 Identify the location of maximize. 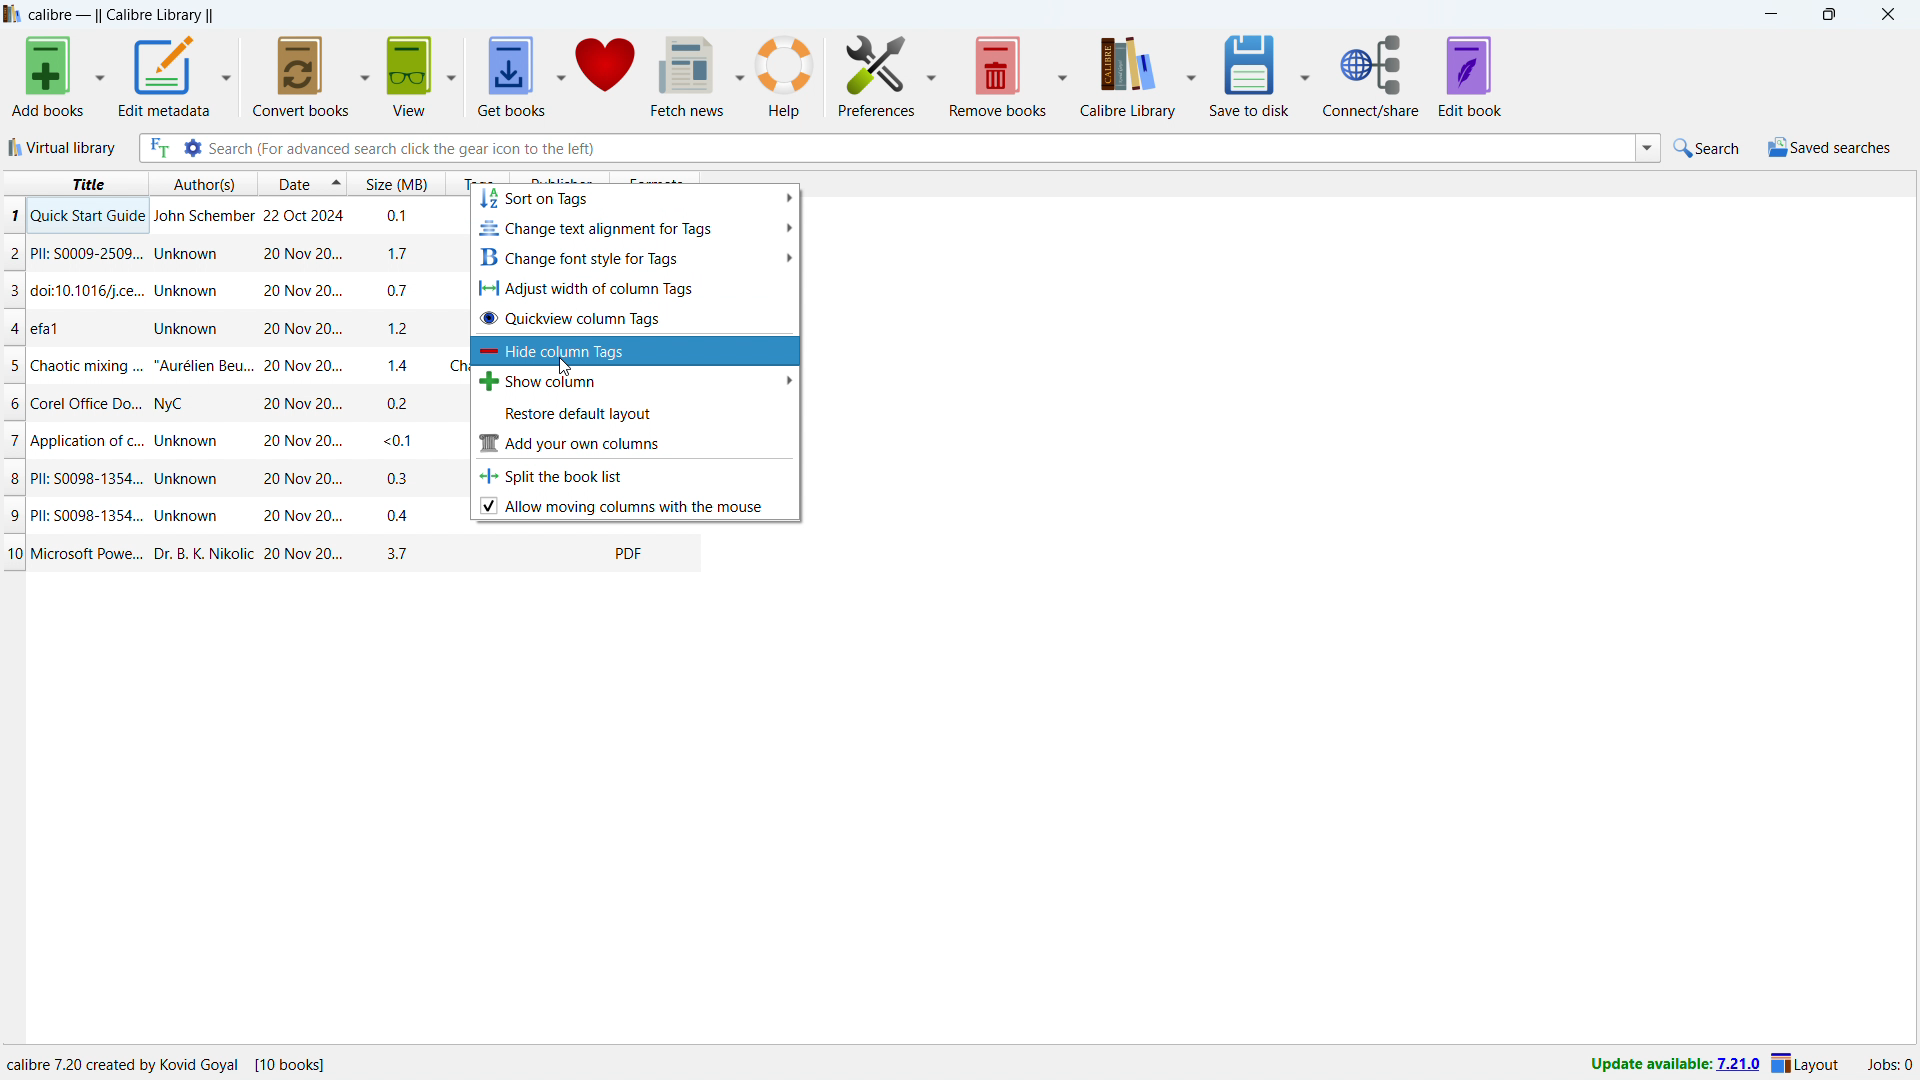
(1826, 15).